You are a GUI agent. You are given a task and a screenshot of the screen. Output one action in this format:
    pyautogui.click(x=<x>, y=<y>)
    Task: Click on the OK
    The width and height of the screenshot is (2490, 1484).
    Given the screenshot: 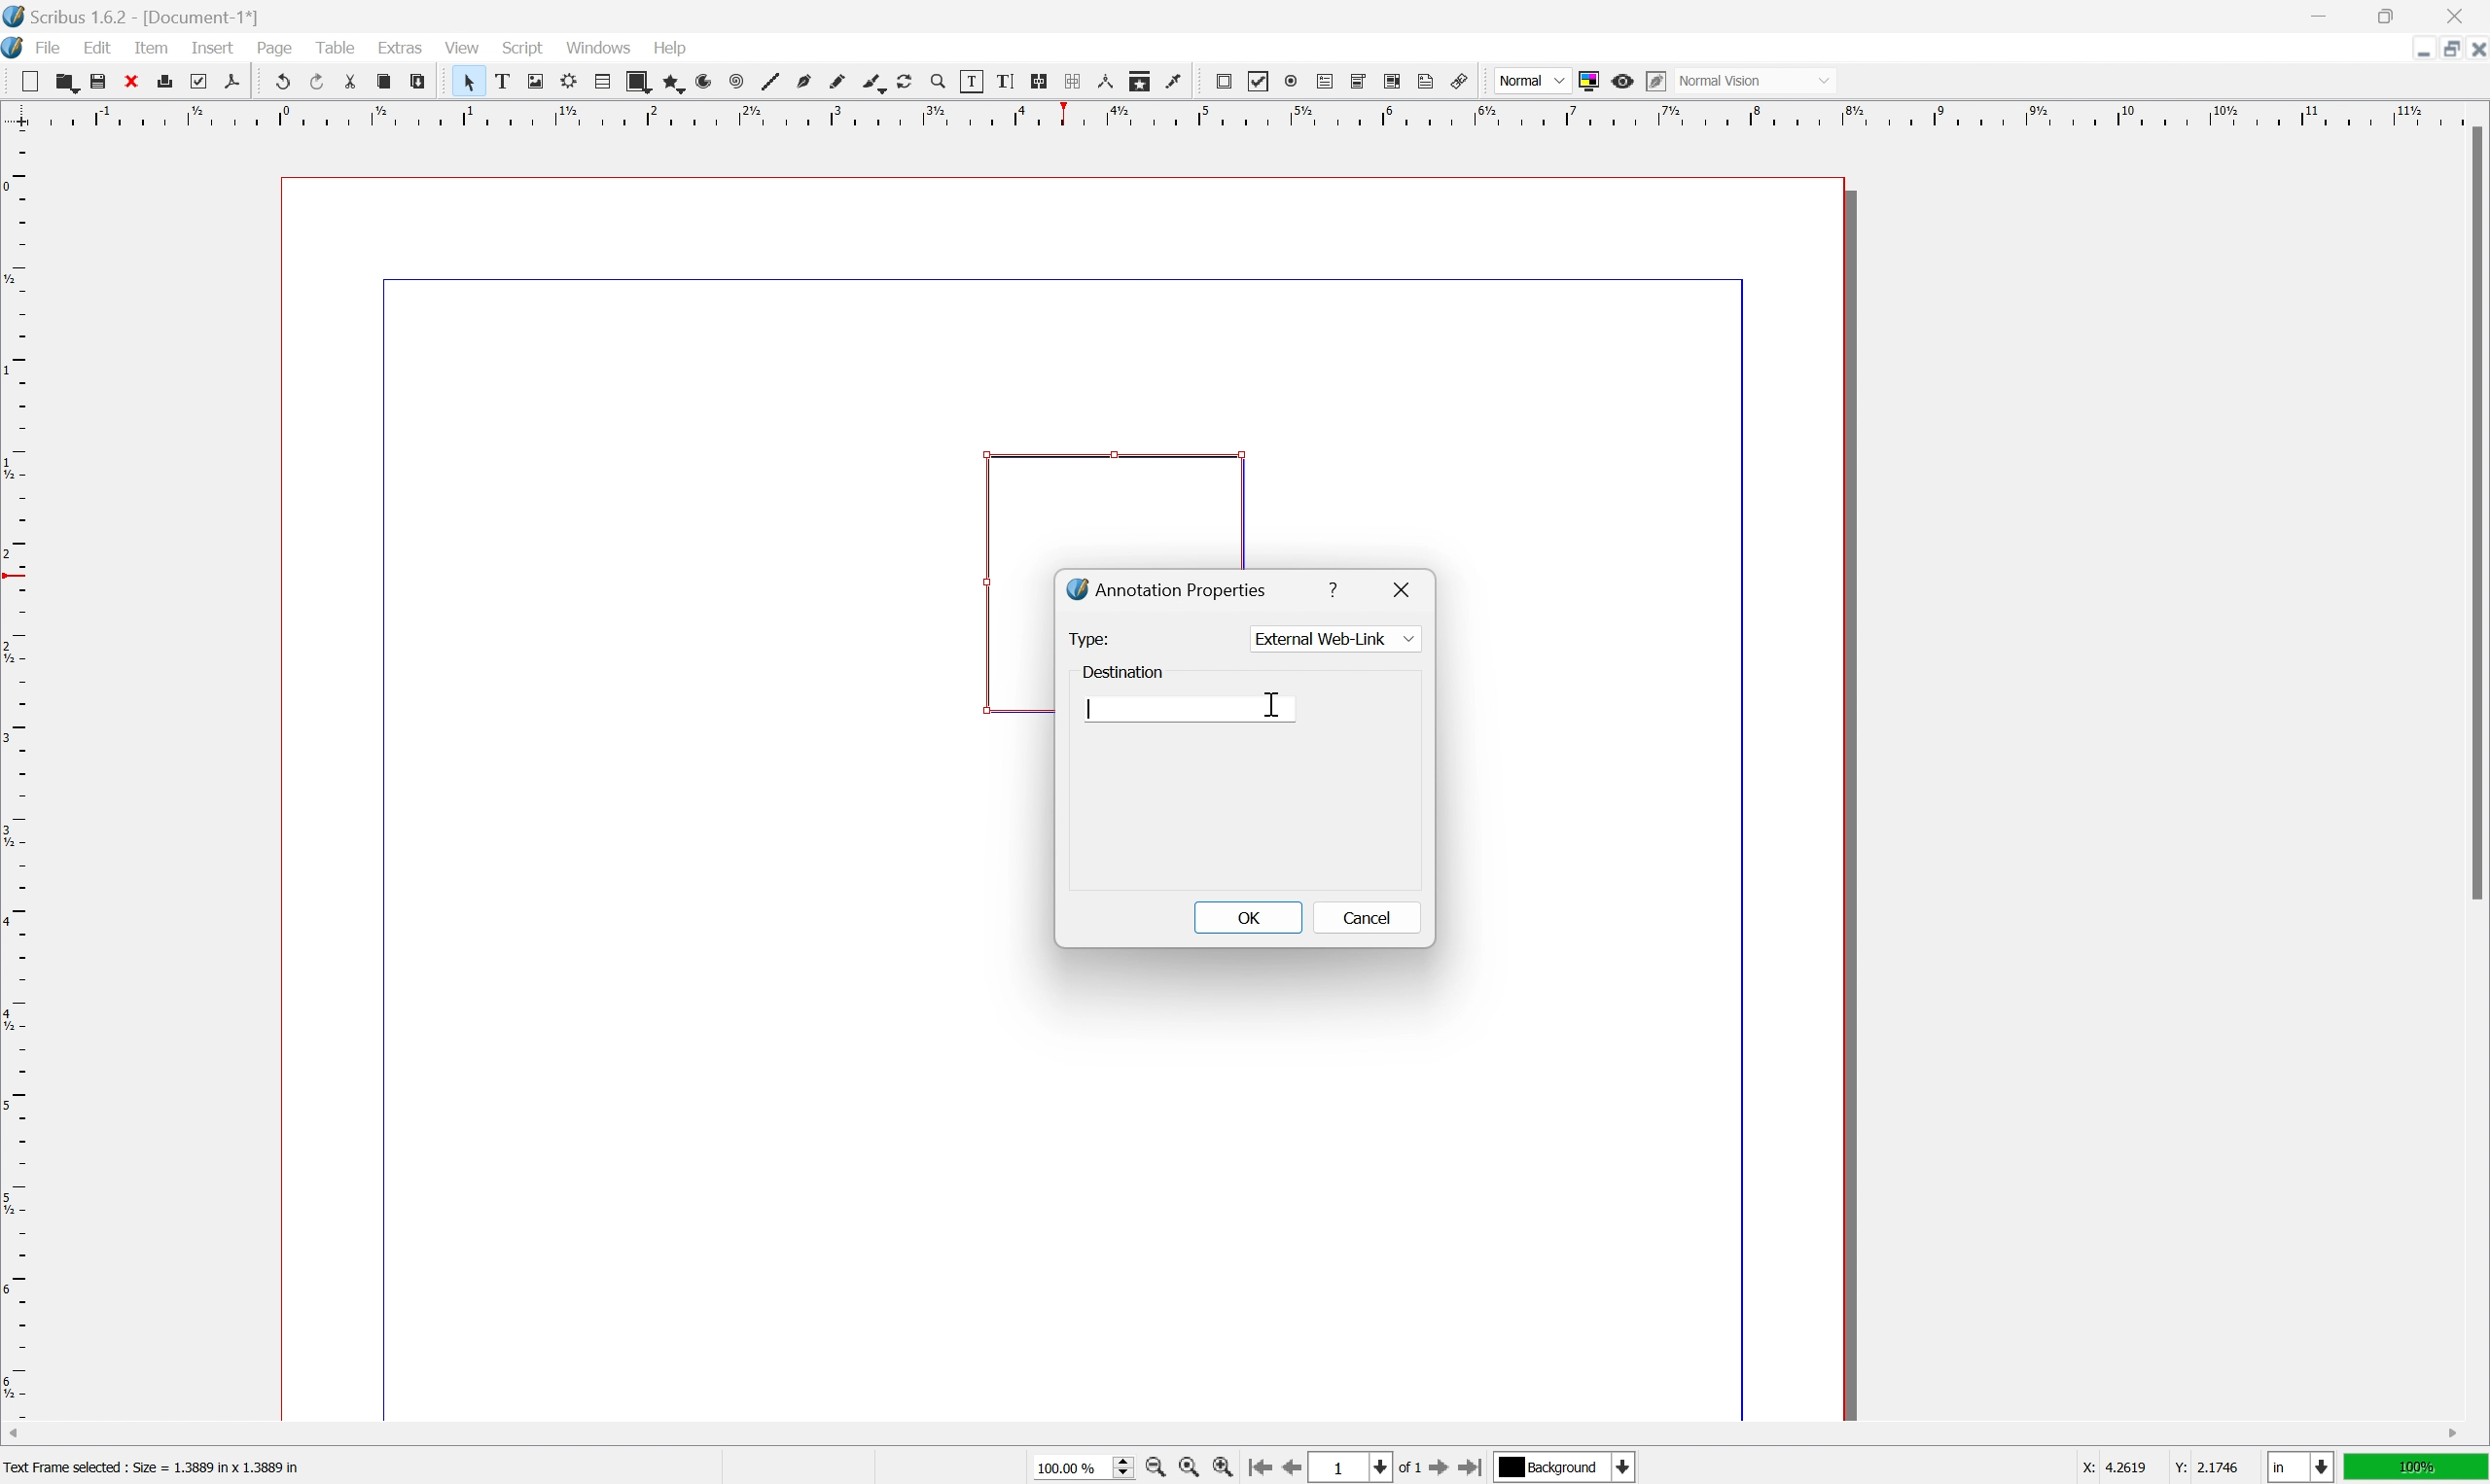 What is the action you would take?
    pyautogui.click(x=1248, y=917)
    